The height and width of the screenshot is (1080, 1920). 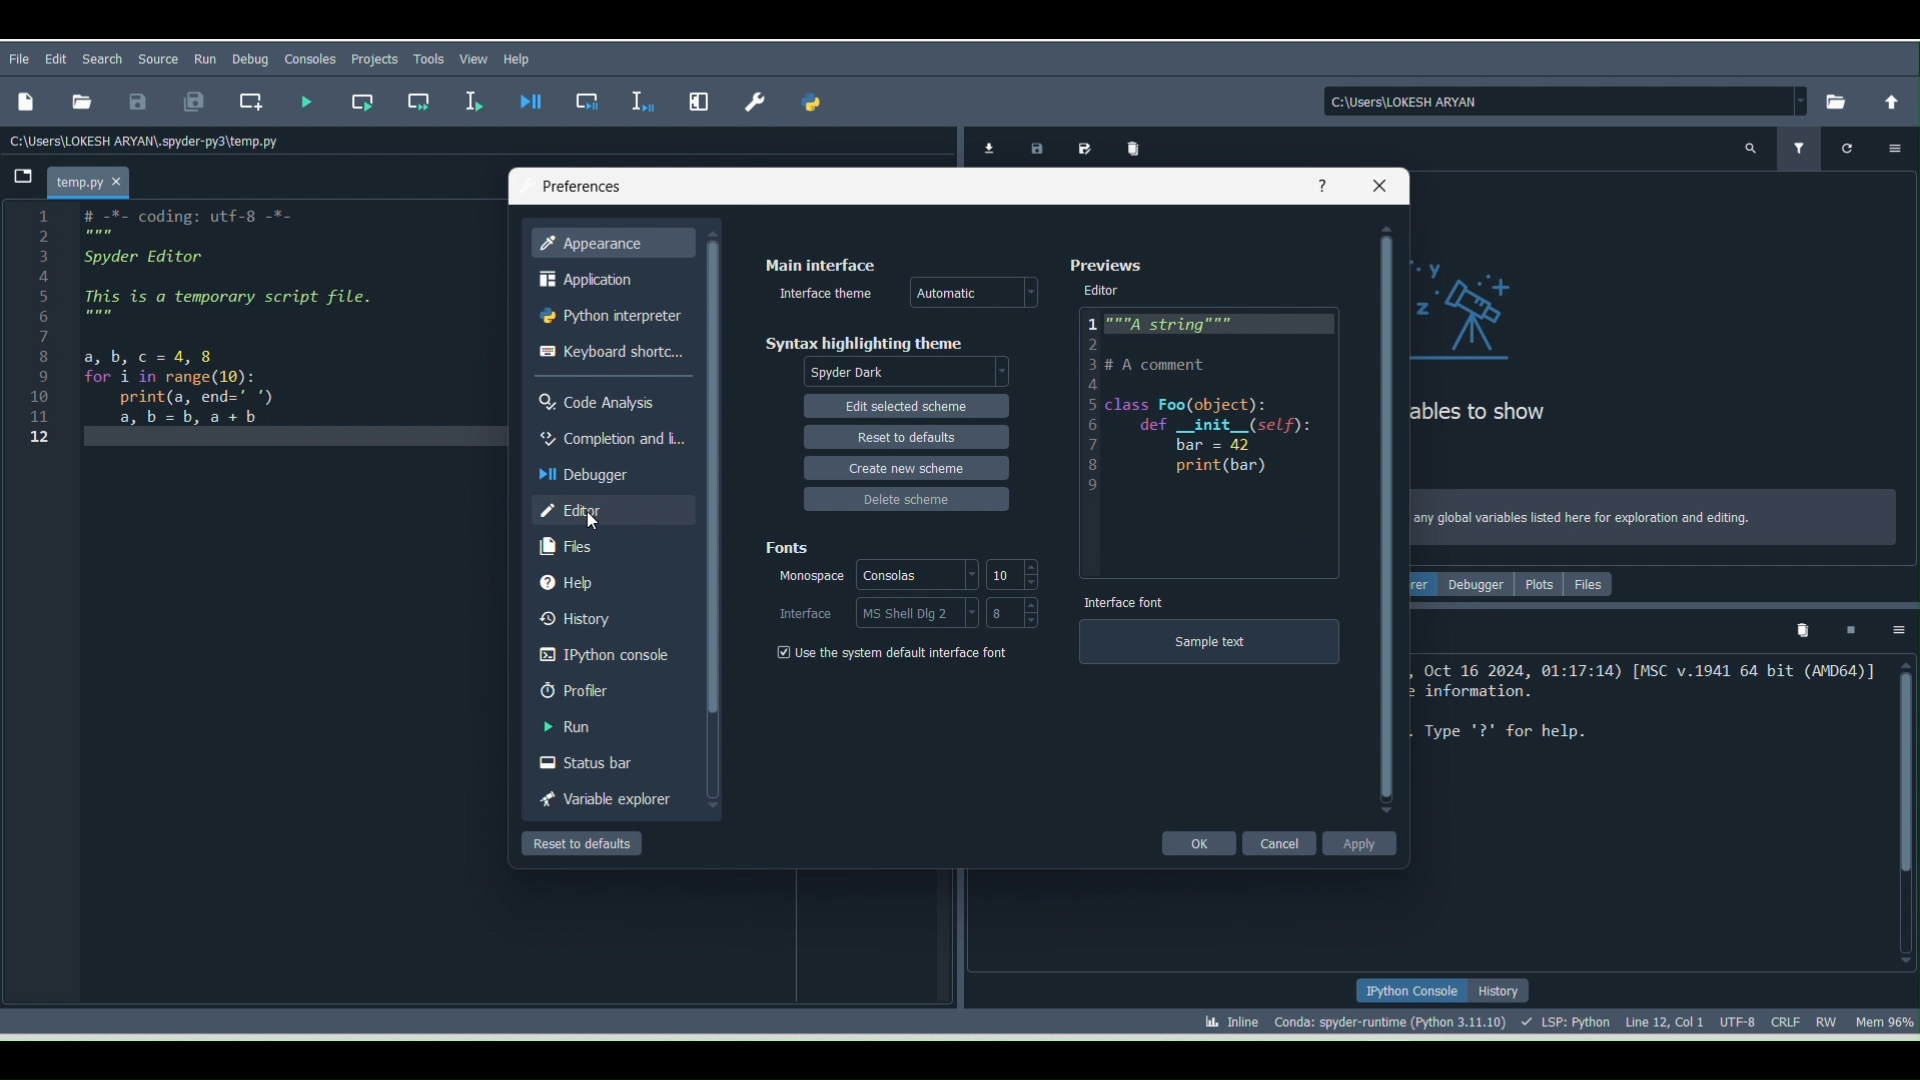 What do you see at coordinates (1105, 290) in the screenshot?
I see `Editor` at bounding box center [1105, 290].